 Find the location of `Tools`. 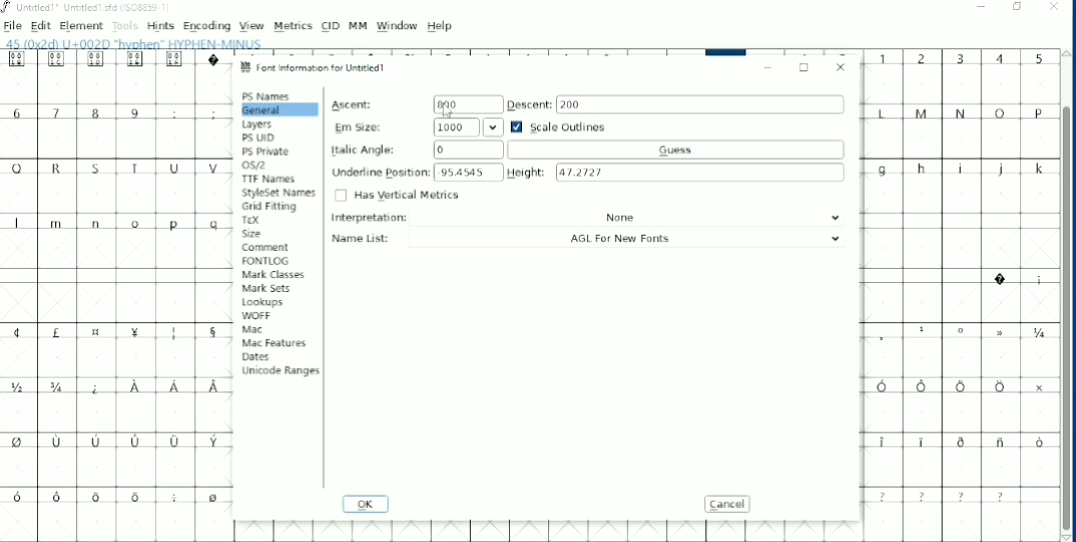

Tools is located at coordinates (125, 27).